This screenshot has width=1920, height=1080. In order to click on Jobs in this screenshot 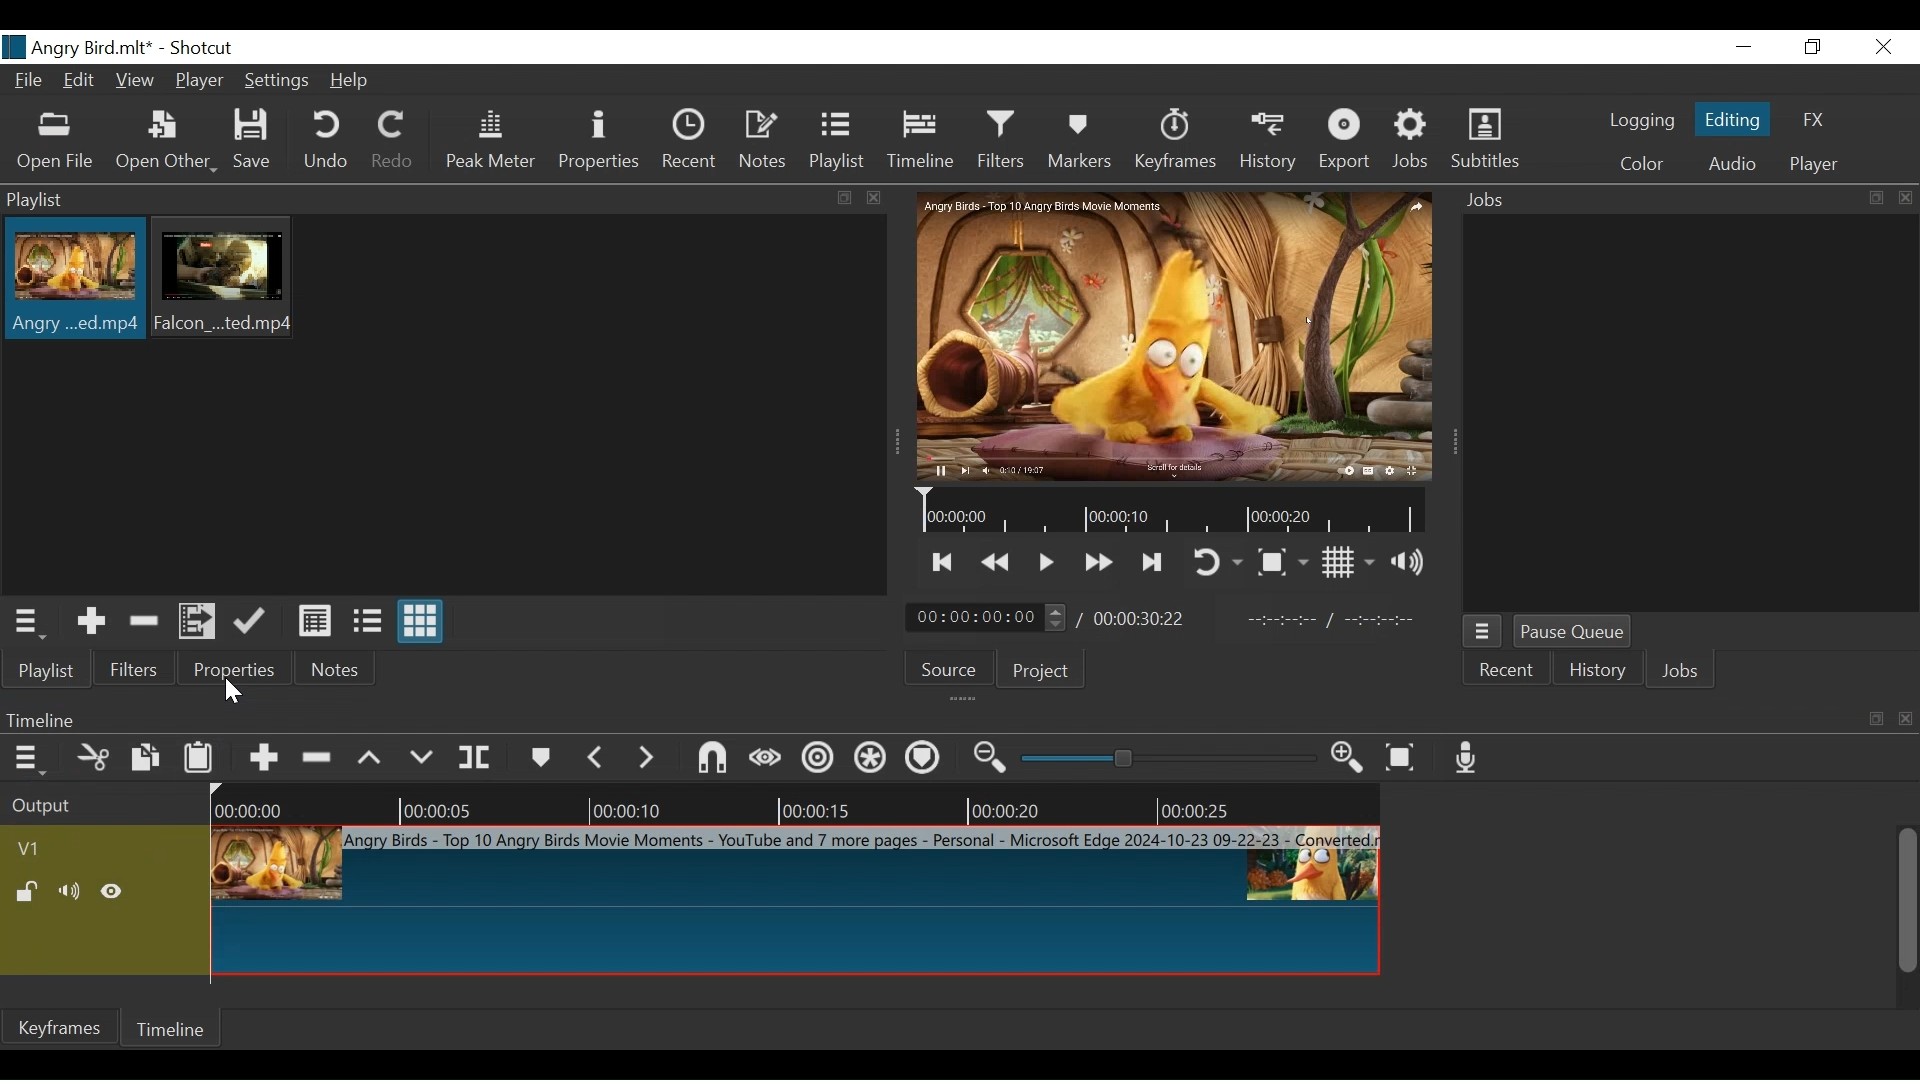, I will do `click(1677, 670)`.